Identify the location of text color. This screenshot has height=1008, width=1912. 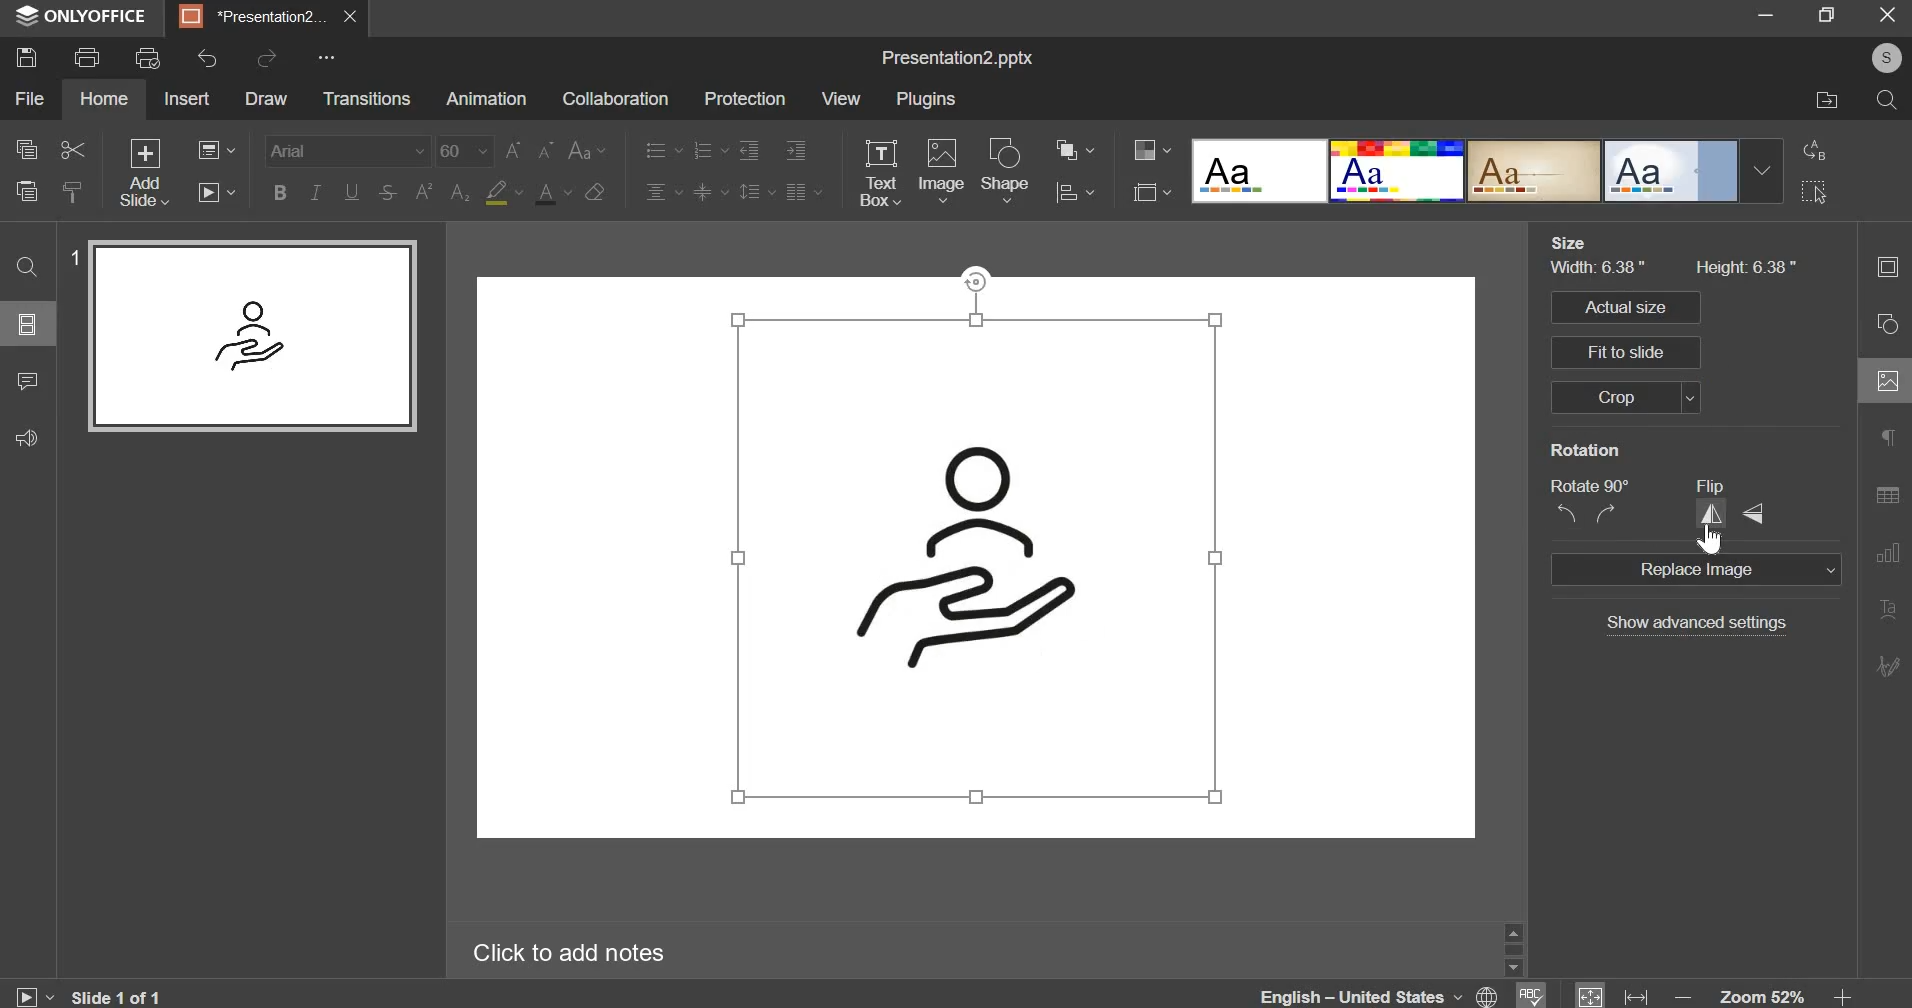
(552, 194).